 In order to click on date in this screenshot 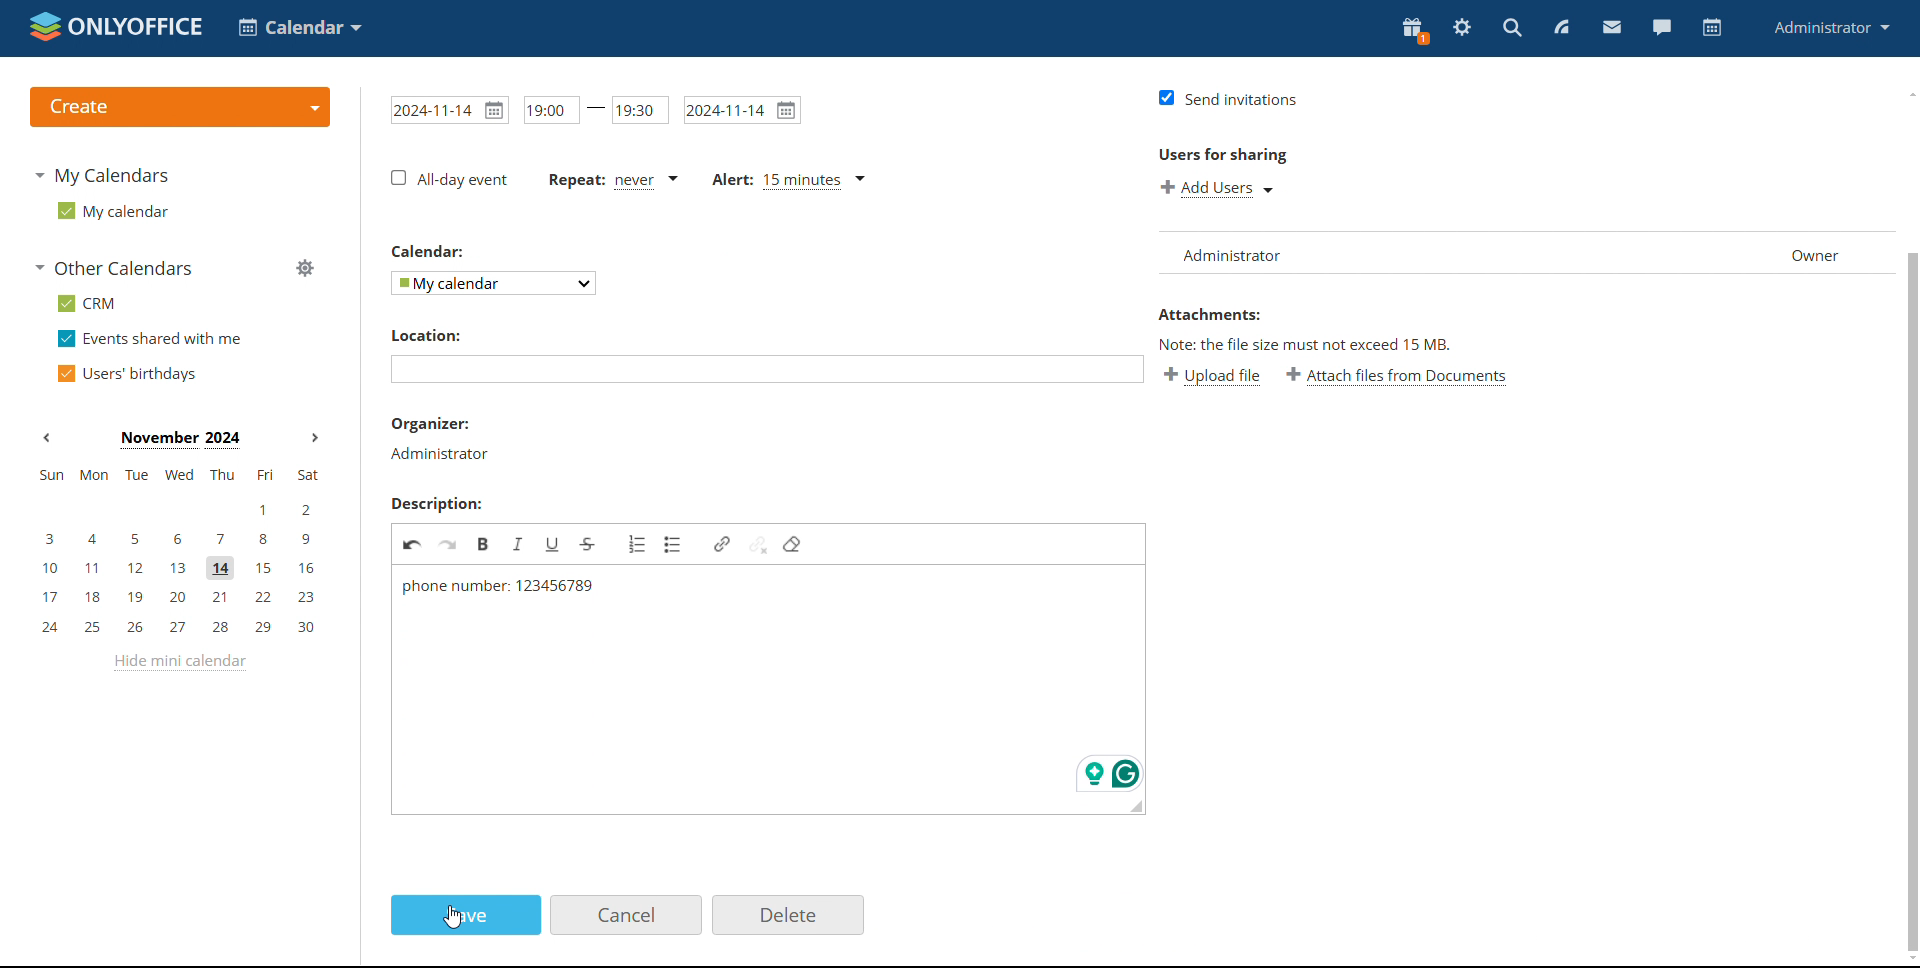, I will do `click(741, 110)`.